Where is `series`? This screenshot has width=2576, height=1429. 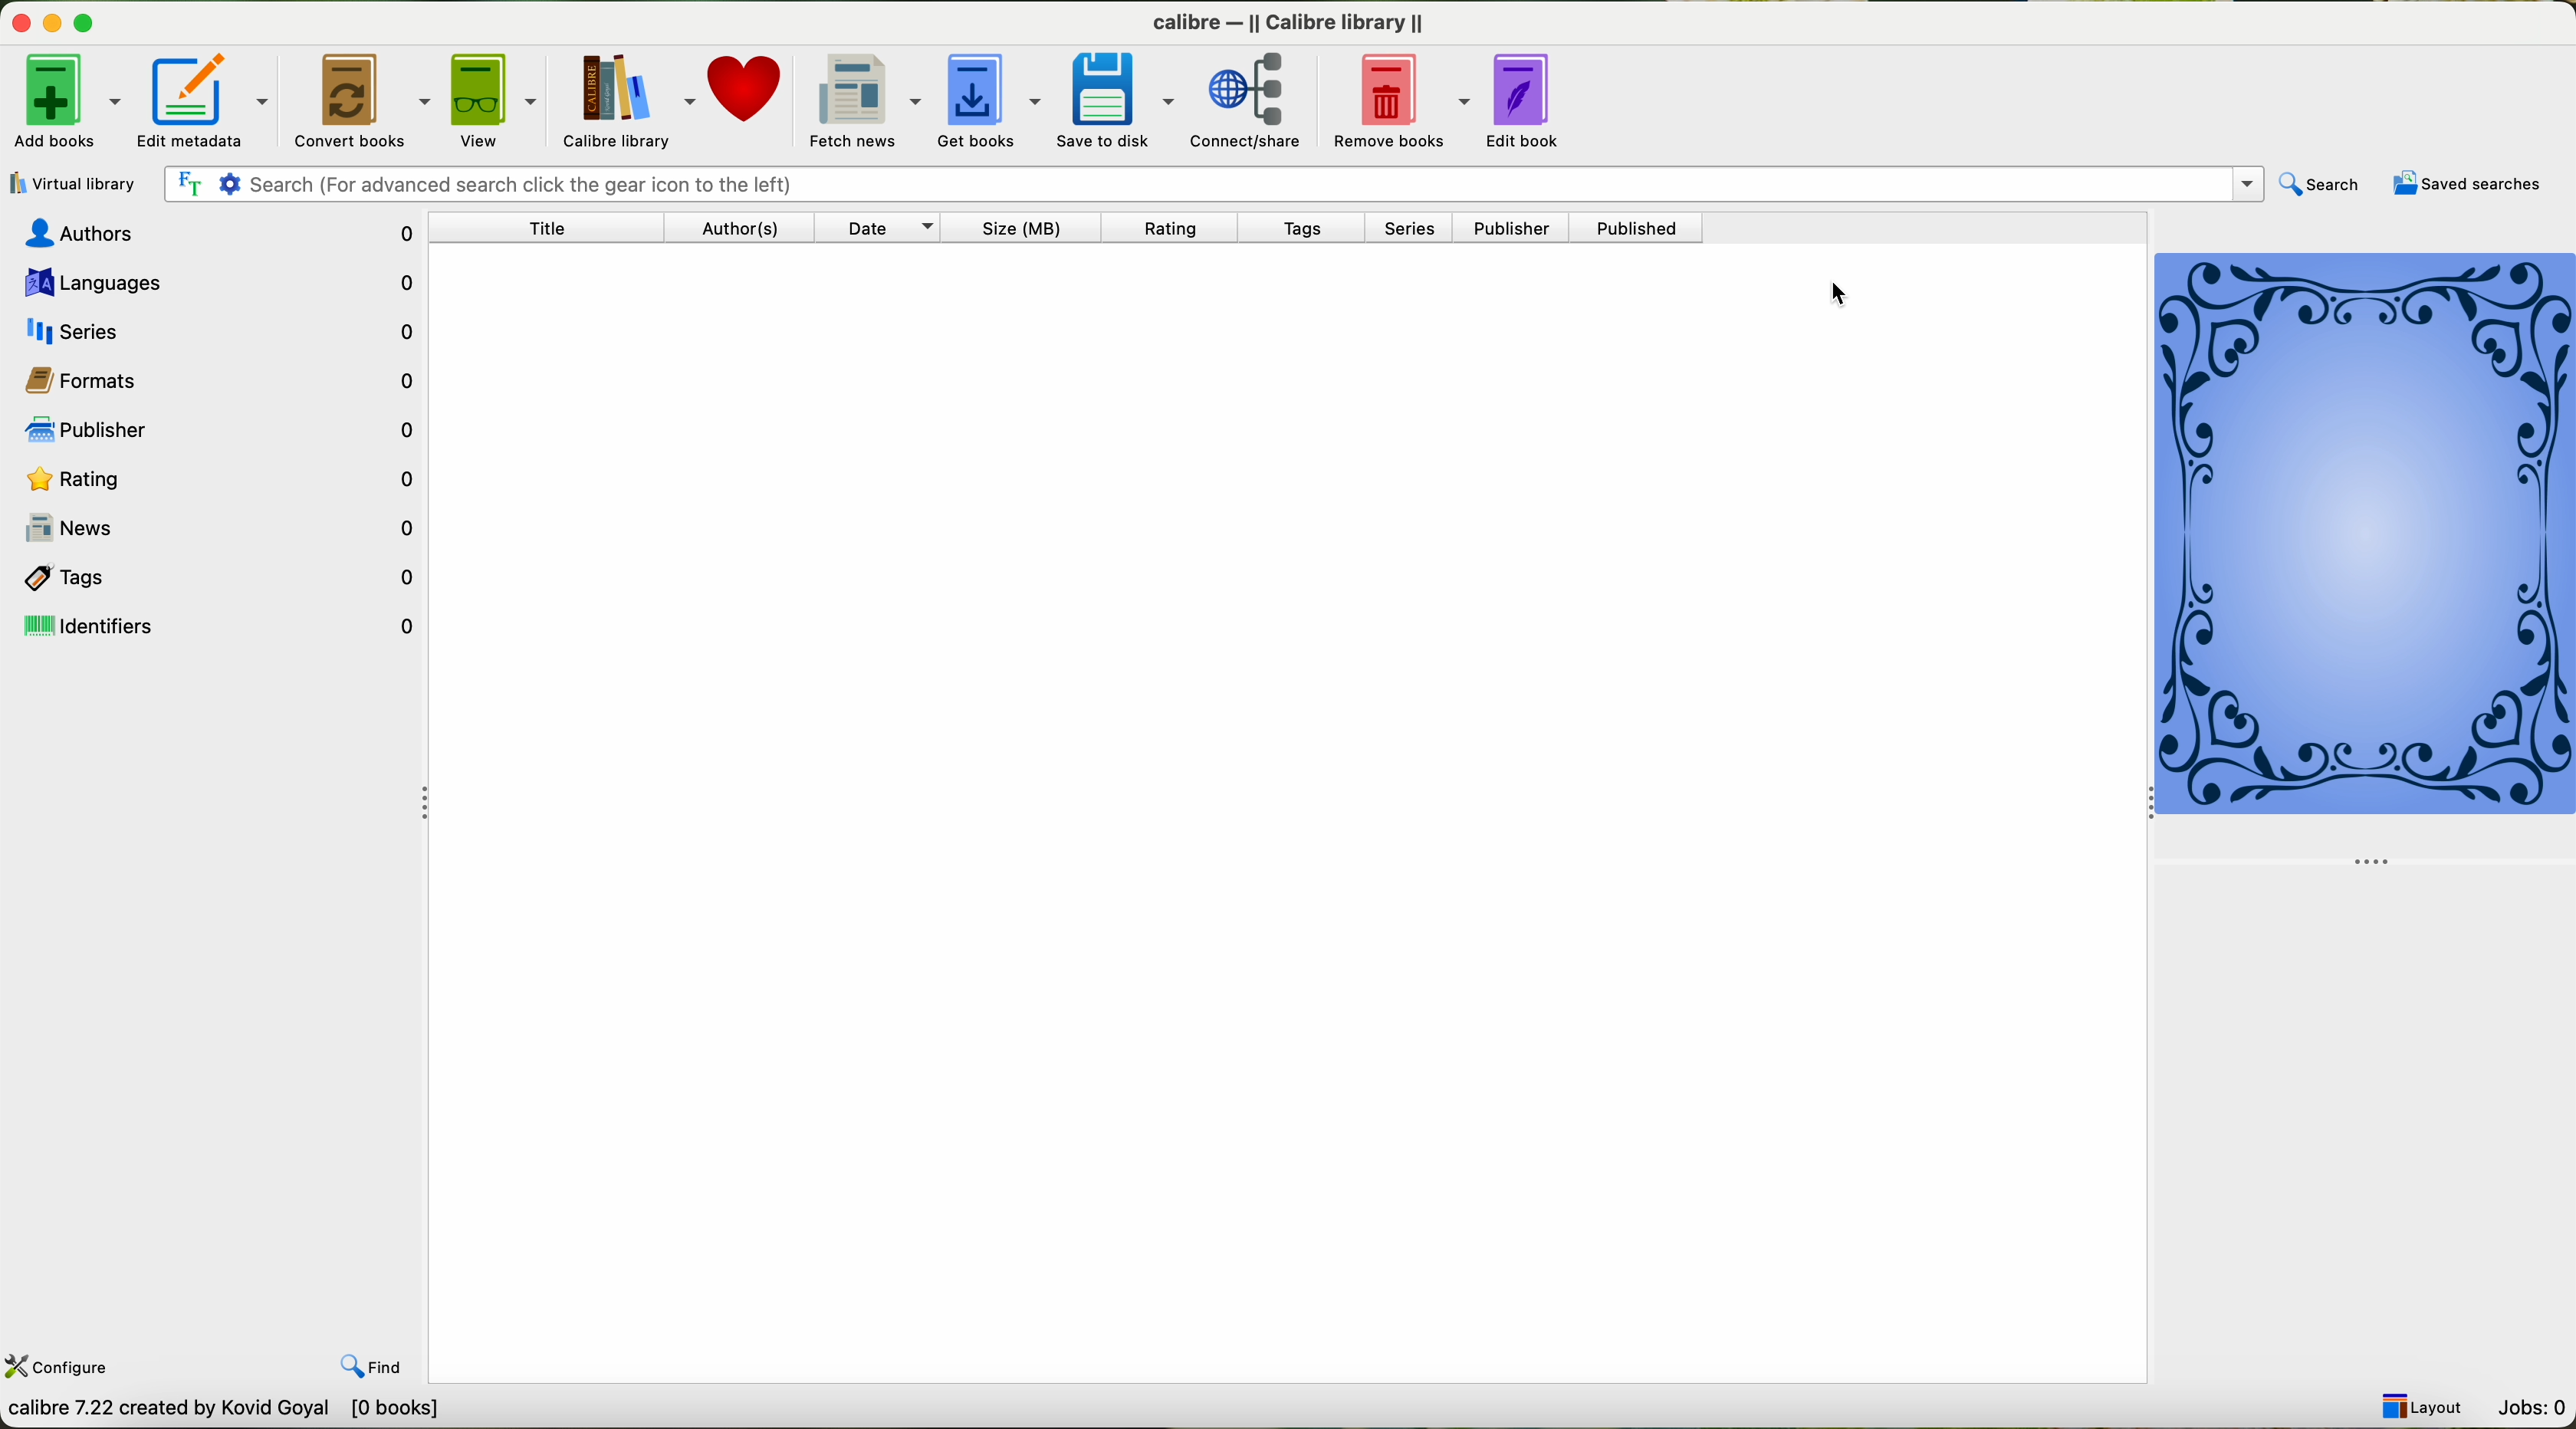
series is located at coordinates (214, 327).